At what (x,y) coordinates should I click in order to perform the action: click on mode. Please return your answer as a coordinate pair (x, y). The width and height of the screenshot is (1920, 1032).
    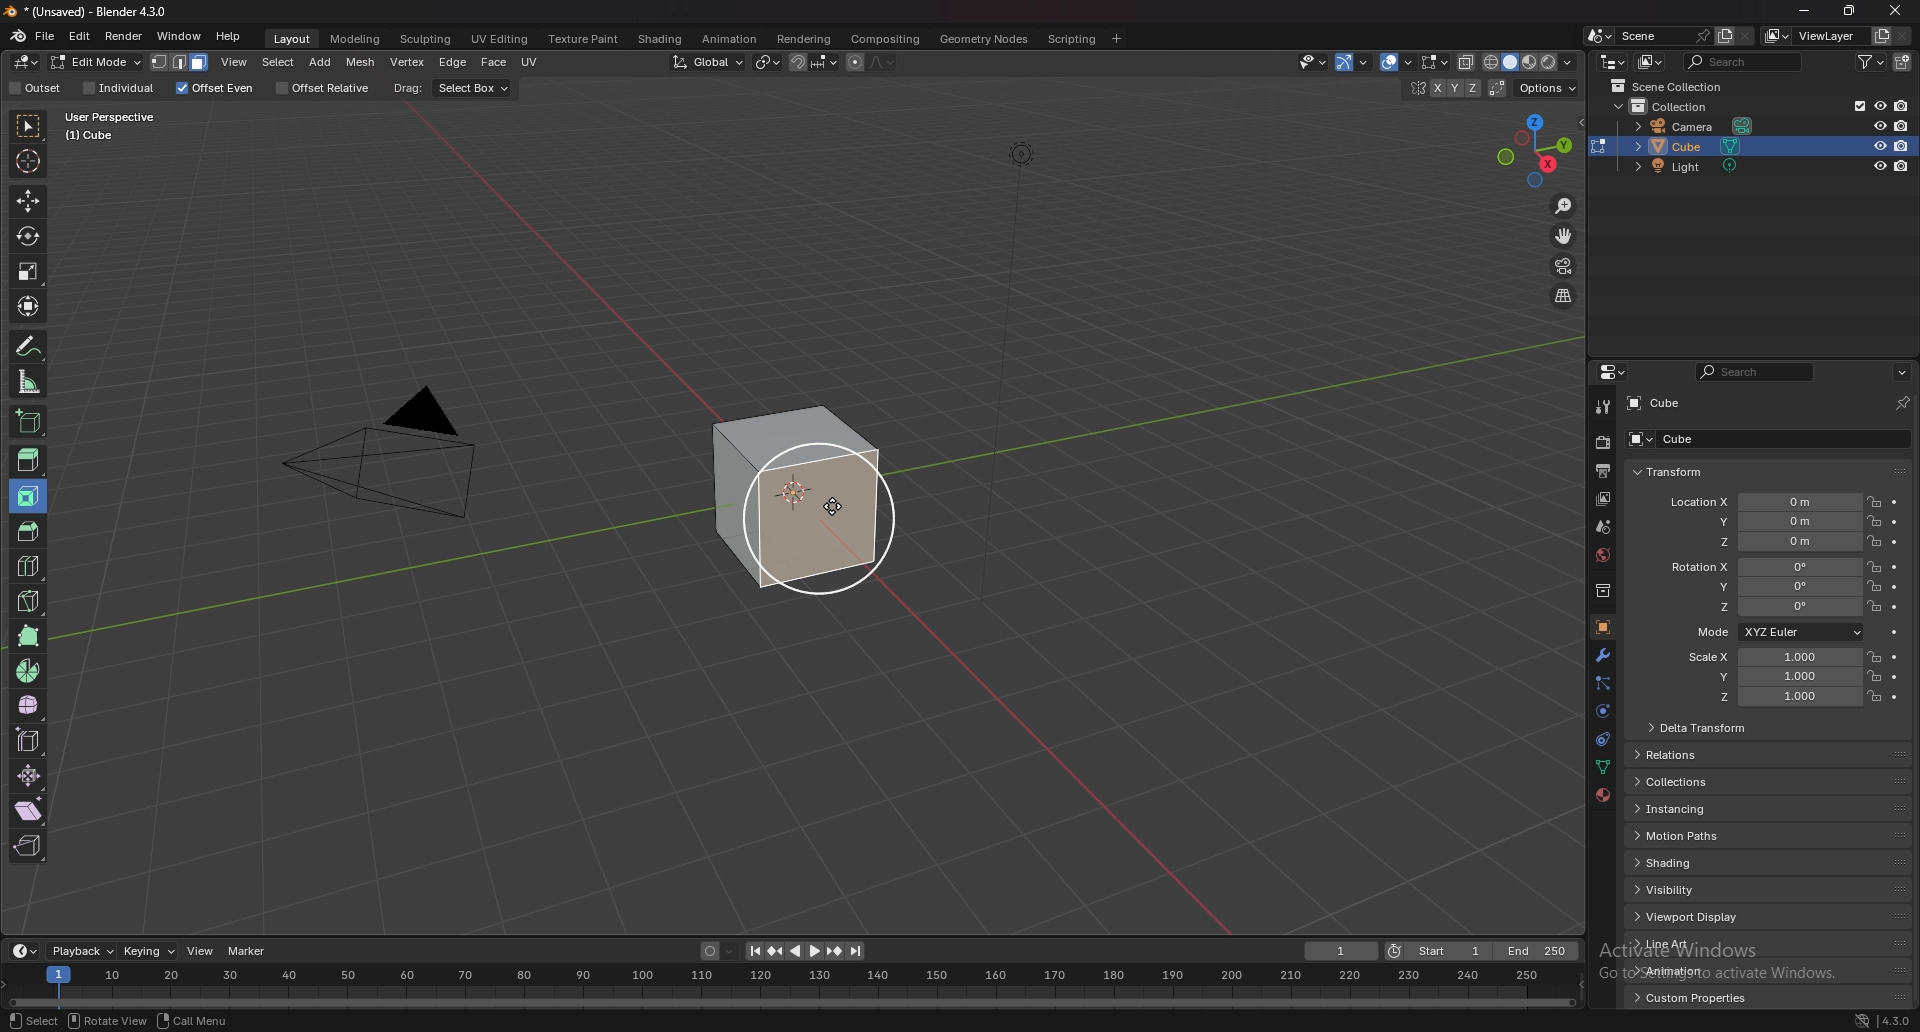
    Looking at the image, I should click on (1777, 631).